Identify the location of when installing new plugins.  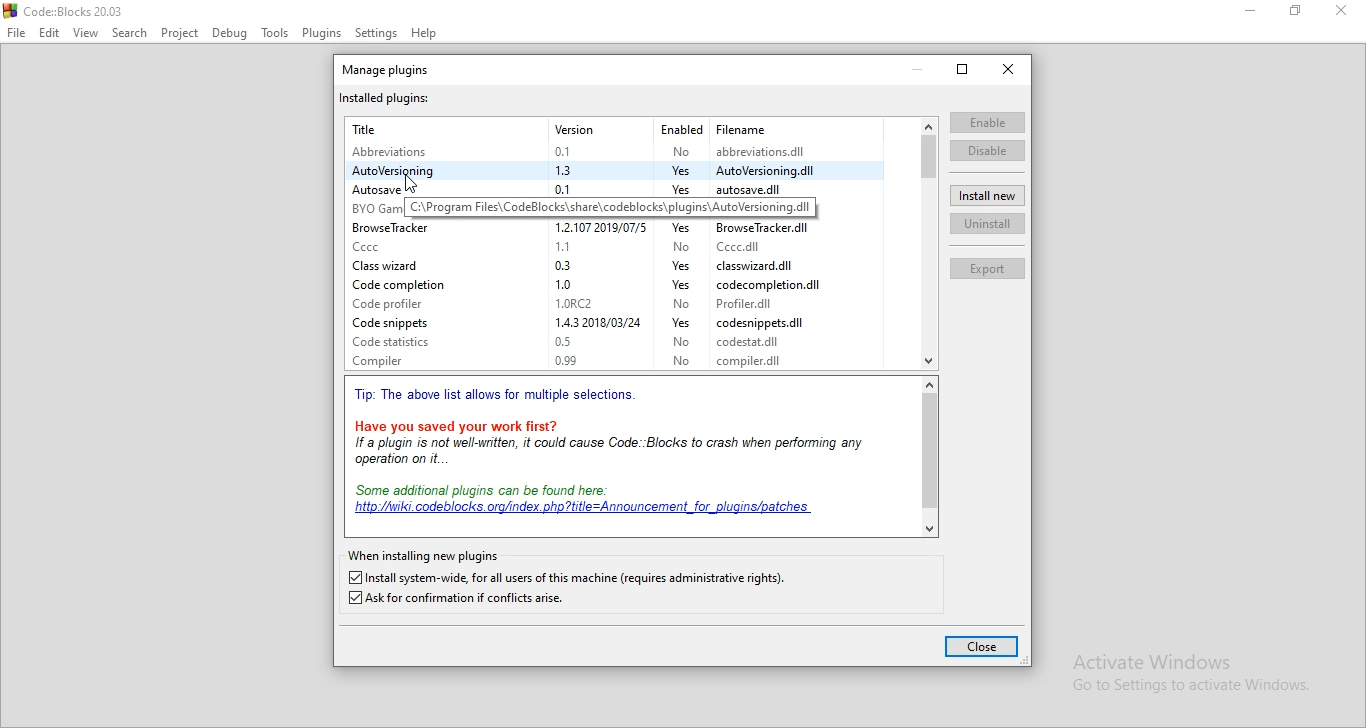
(424, 556).